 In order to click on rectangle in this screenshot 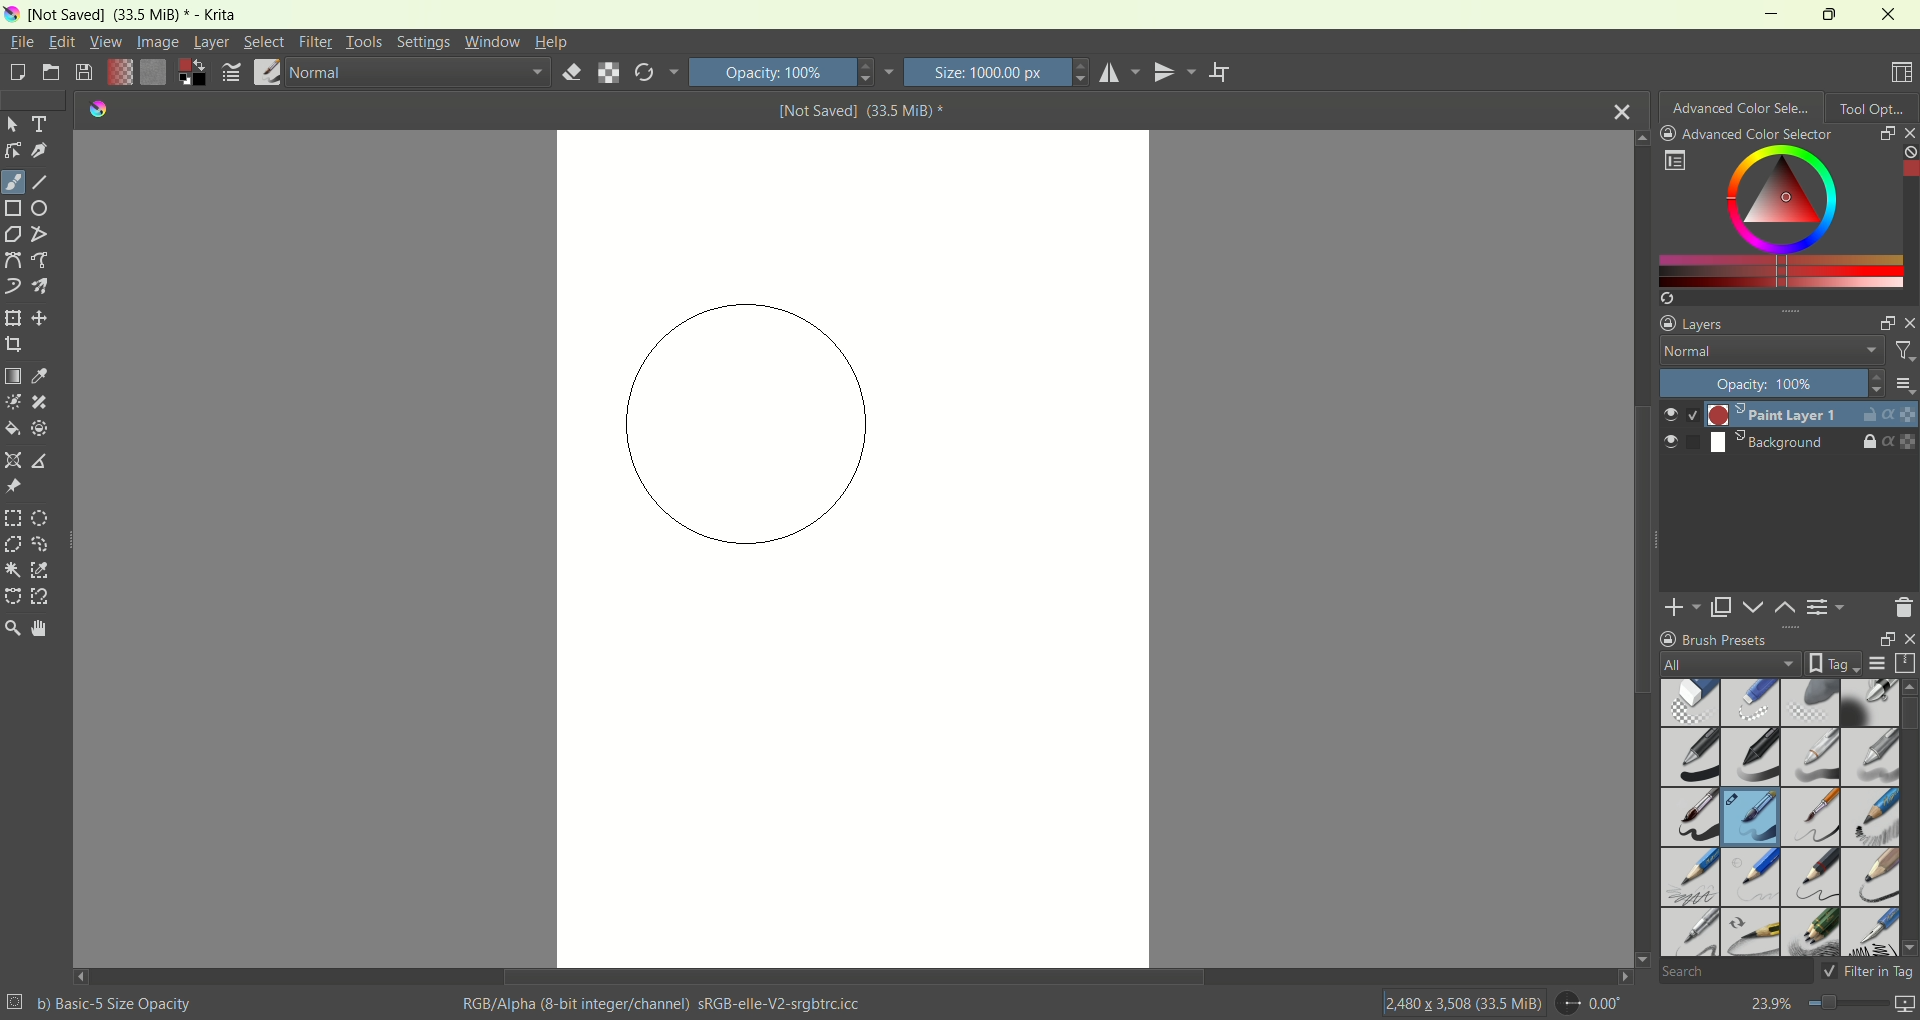, I will do `click(14, 210)`.